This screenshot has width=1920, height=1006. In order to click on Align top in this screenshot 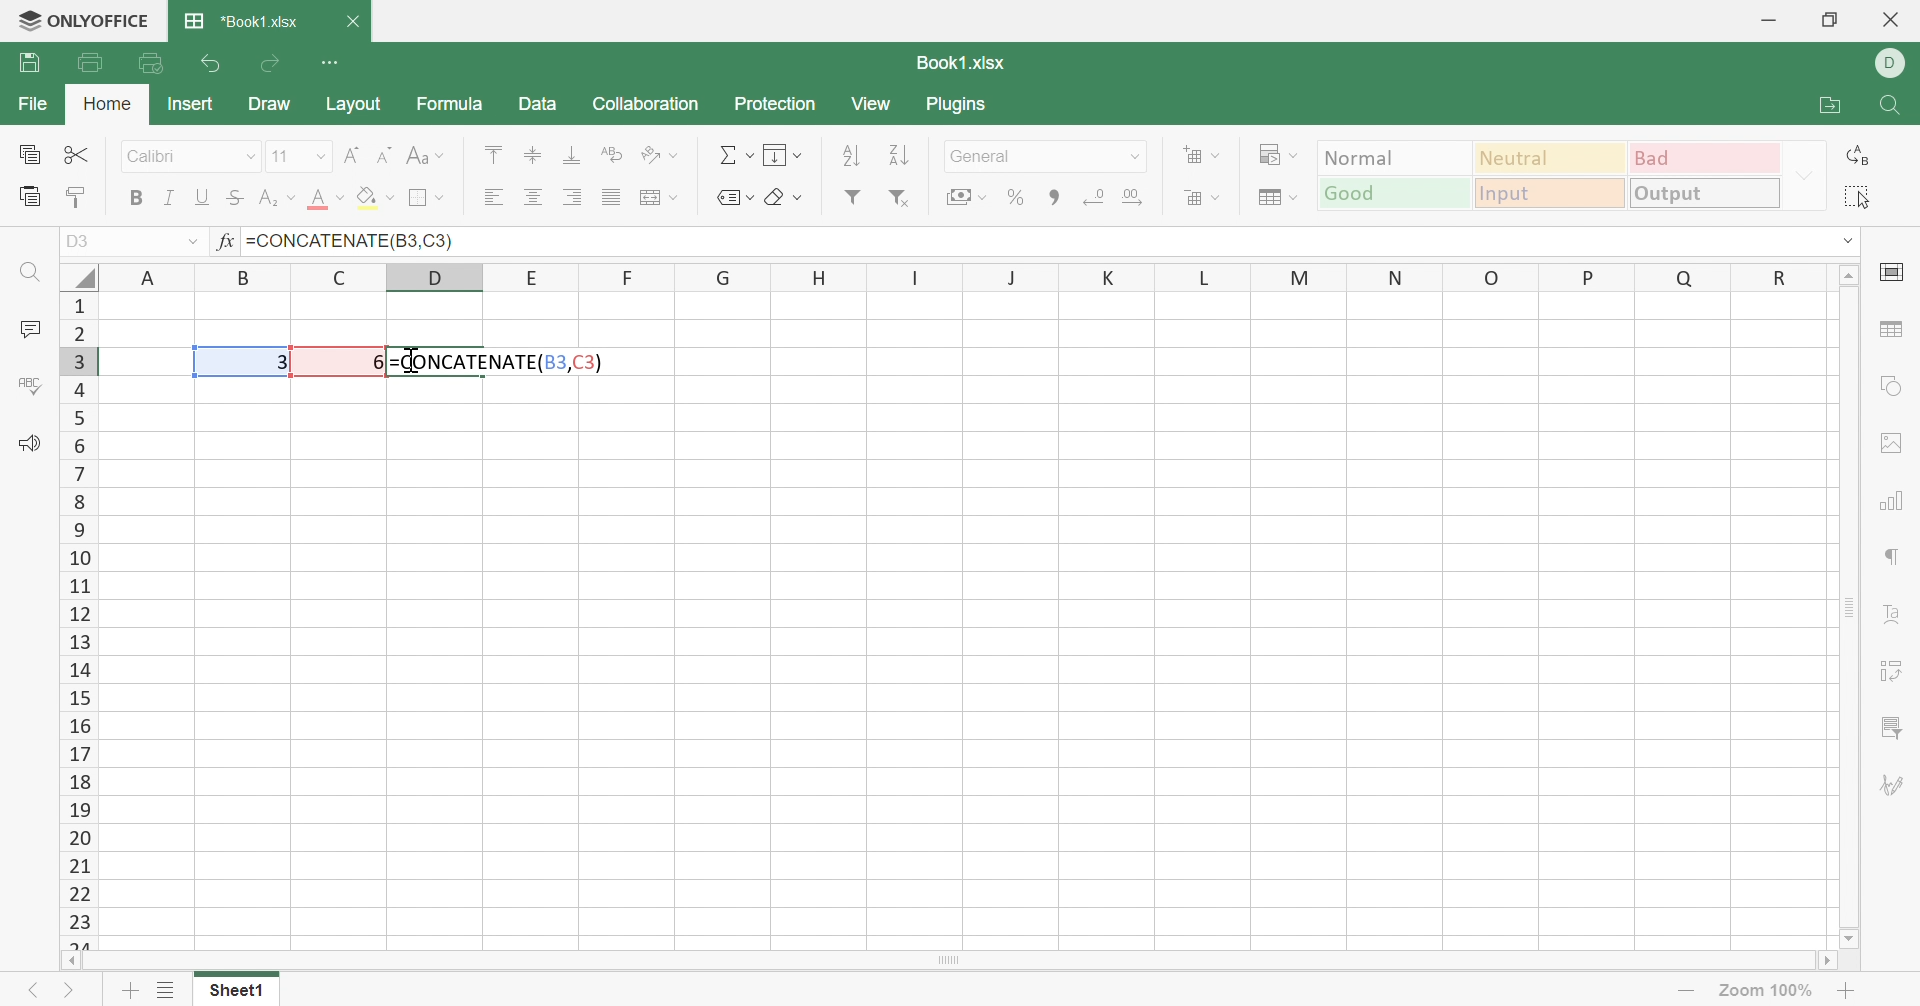, I will do `click(492, 154)`.